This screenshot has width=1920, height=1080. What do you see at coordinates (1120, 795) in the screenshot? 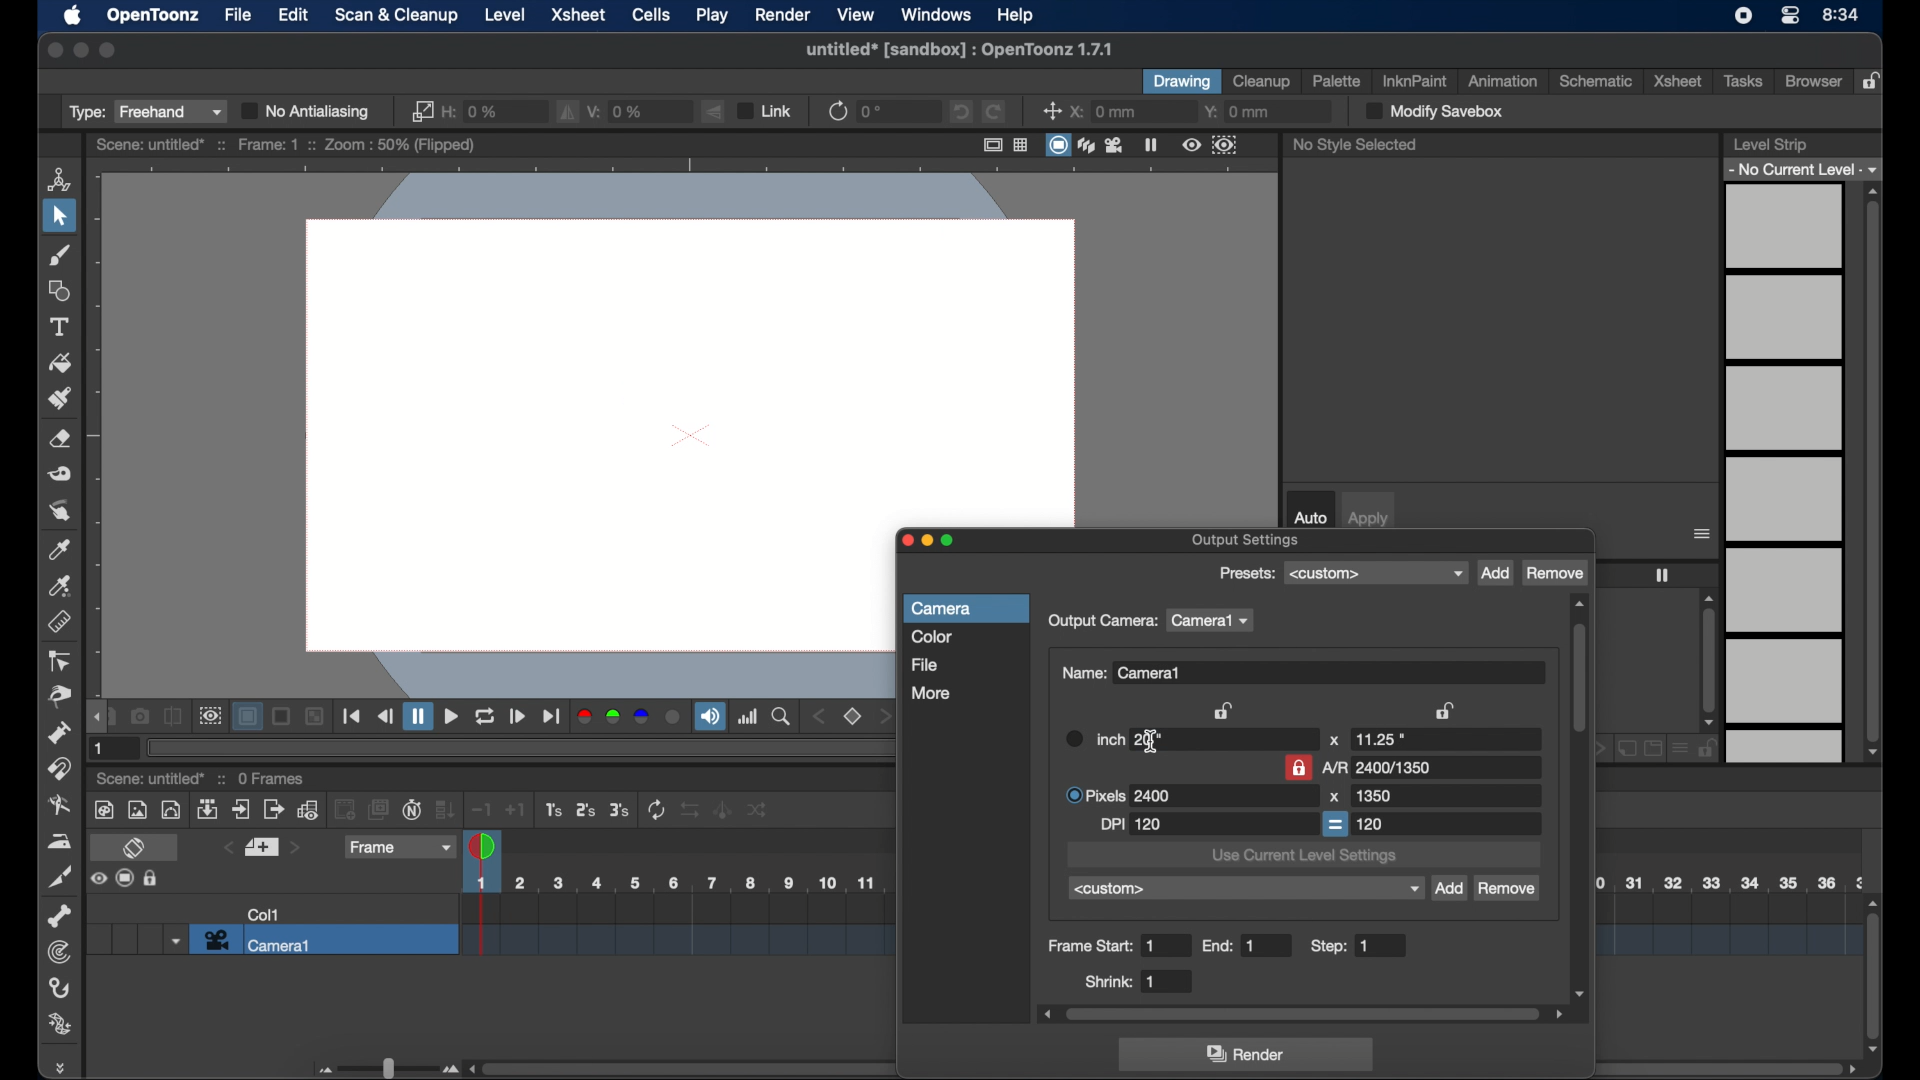
I see `pixels` at bounding box center [1120, 795].